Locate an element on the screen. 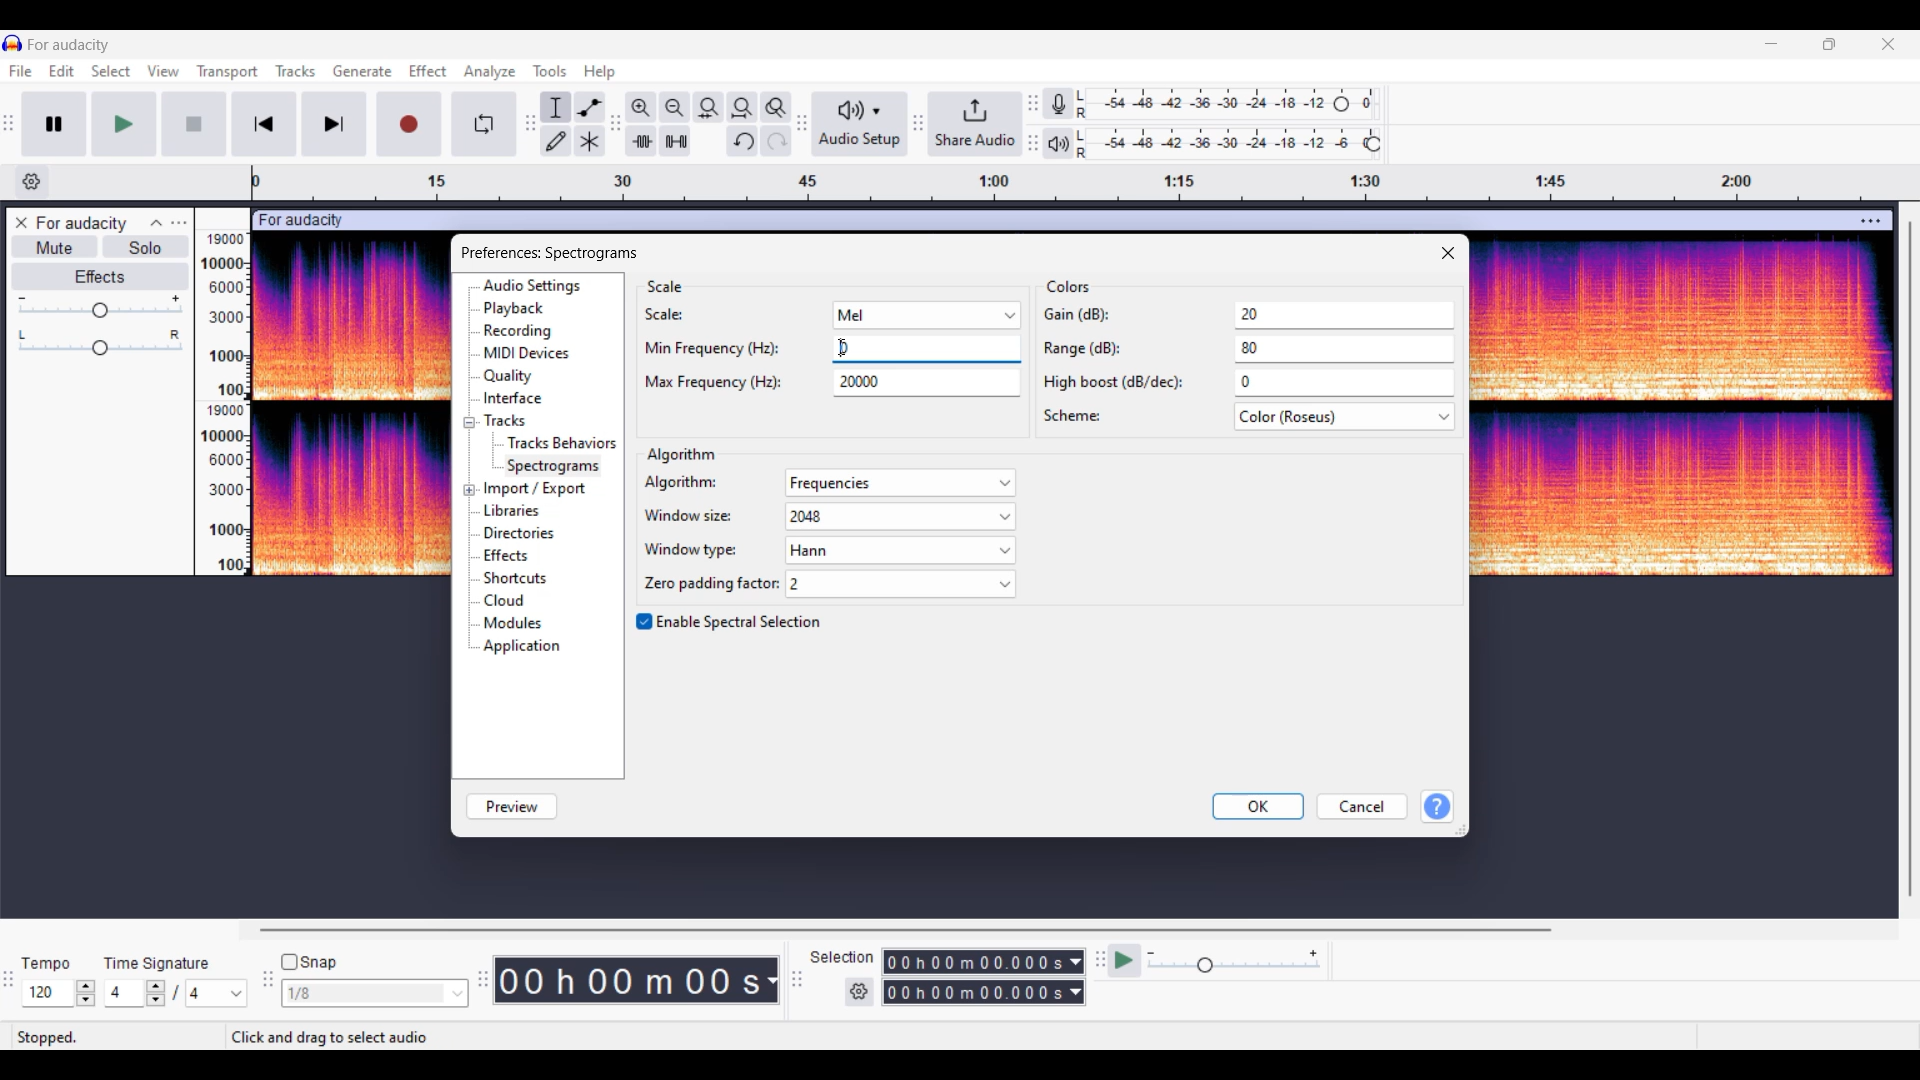 The image size is (1920, 1080). Draw tool is located at coordinates (556, 141).